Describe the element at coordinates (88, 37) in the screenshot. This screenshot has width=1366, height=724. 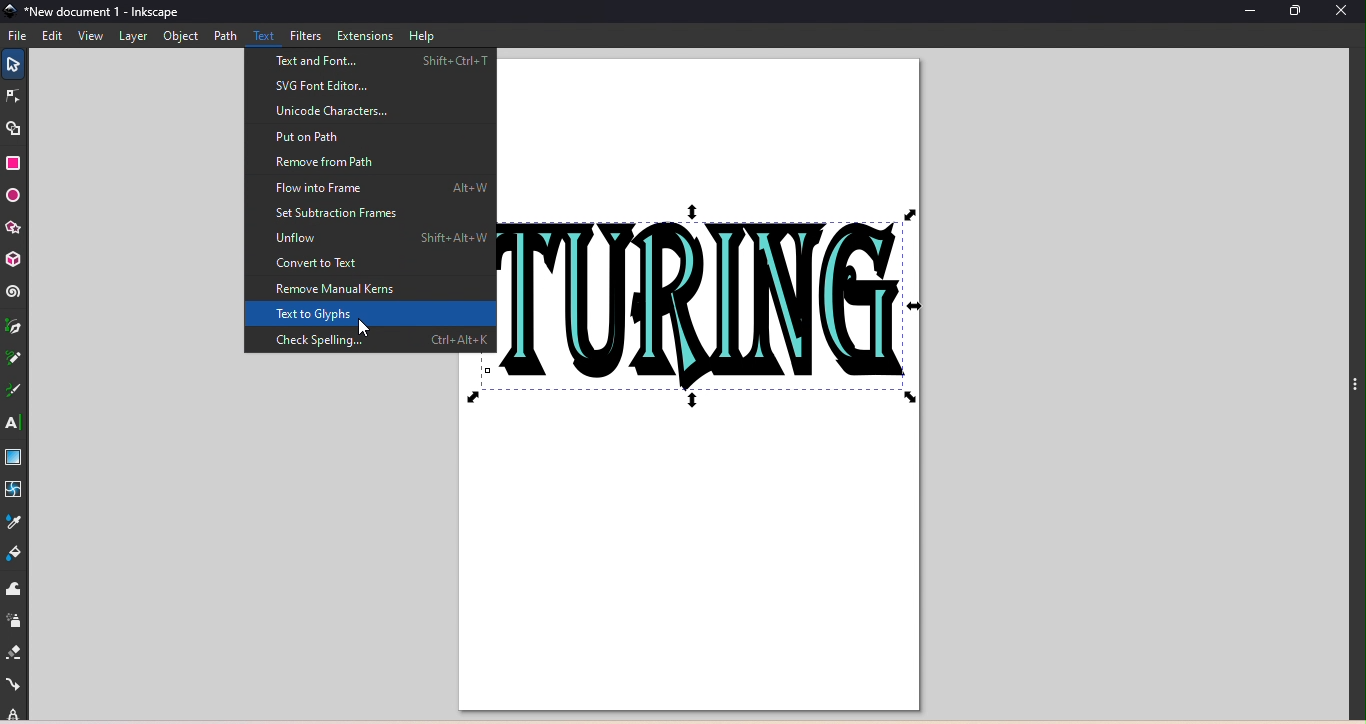
I see `View` at that location.